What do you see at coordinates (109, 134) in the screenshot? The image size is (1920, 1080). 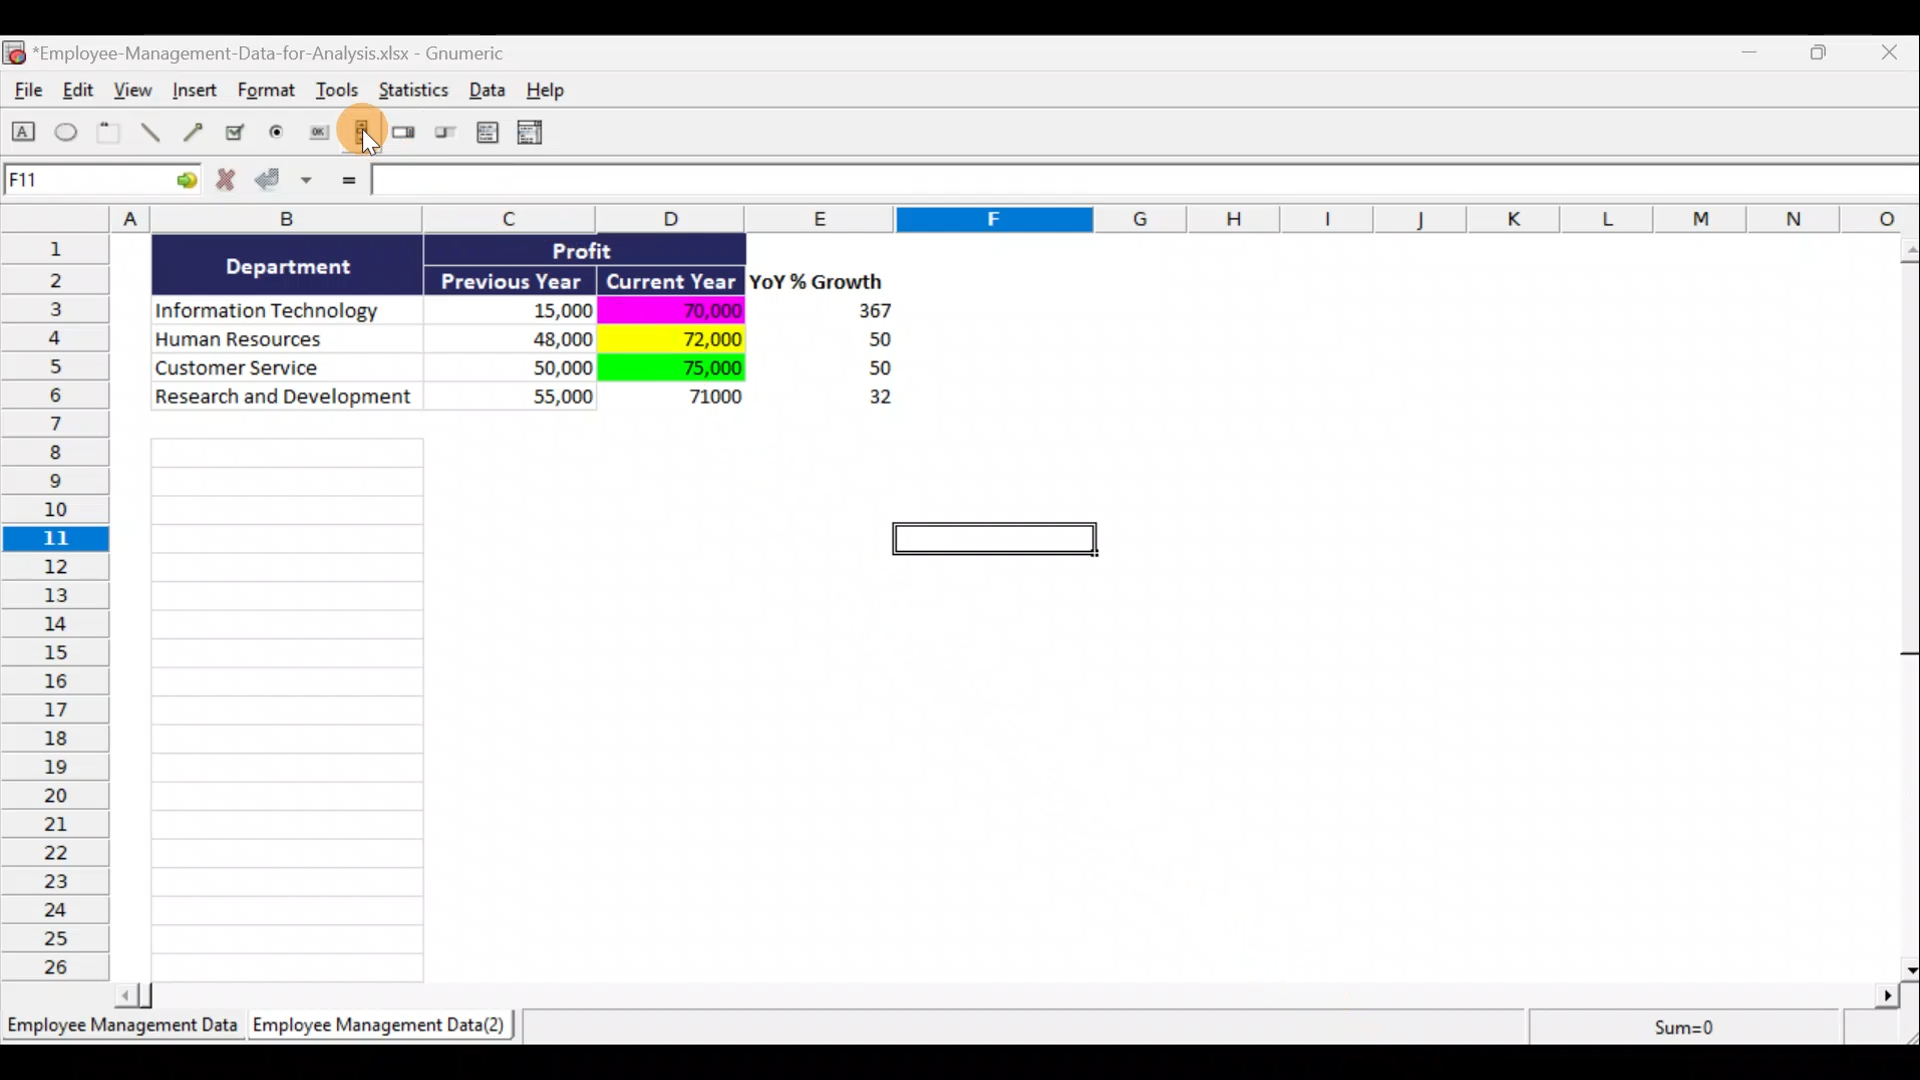 I see `Create a frame` at bounding box center [109, 134].